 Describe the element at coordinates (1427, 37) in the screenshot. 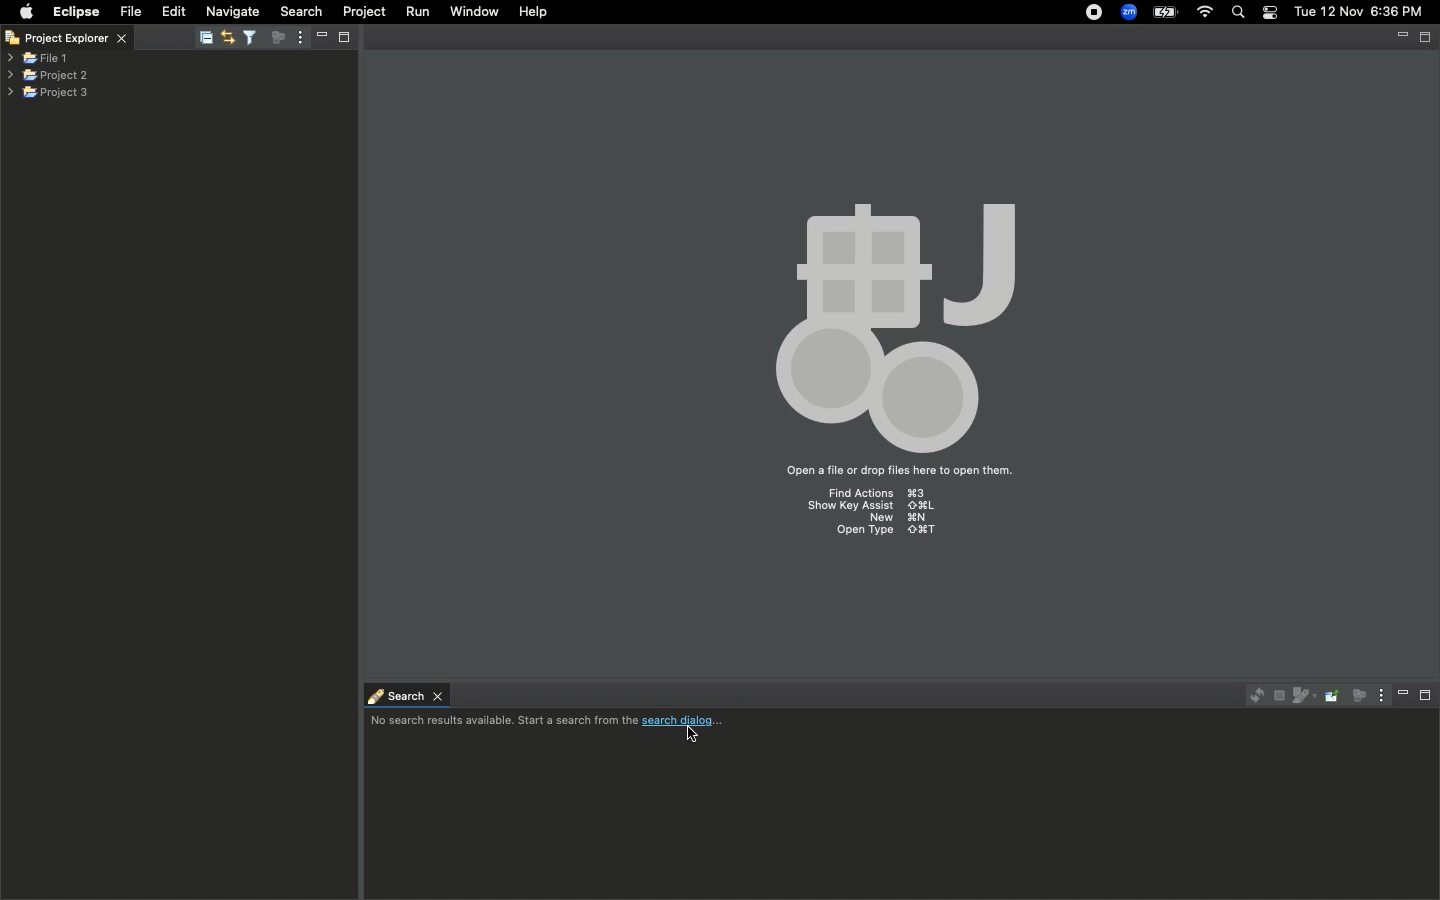

I see `Maximize` at that location.